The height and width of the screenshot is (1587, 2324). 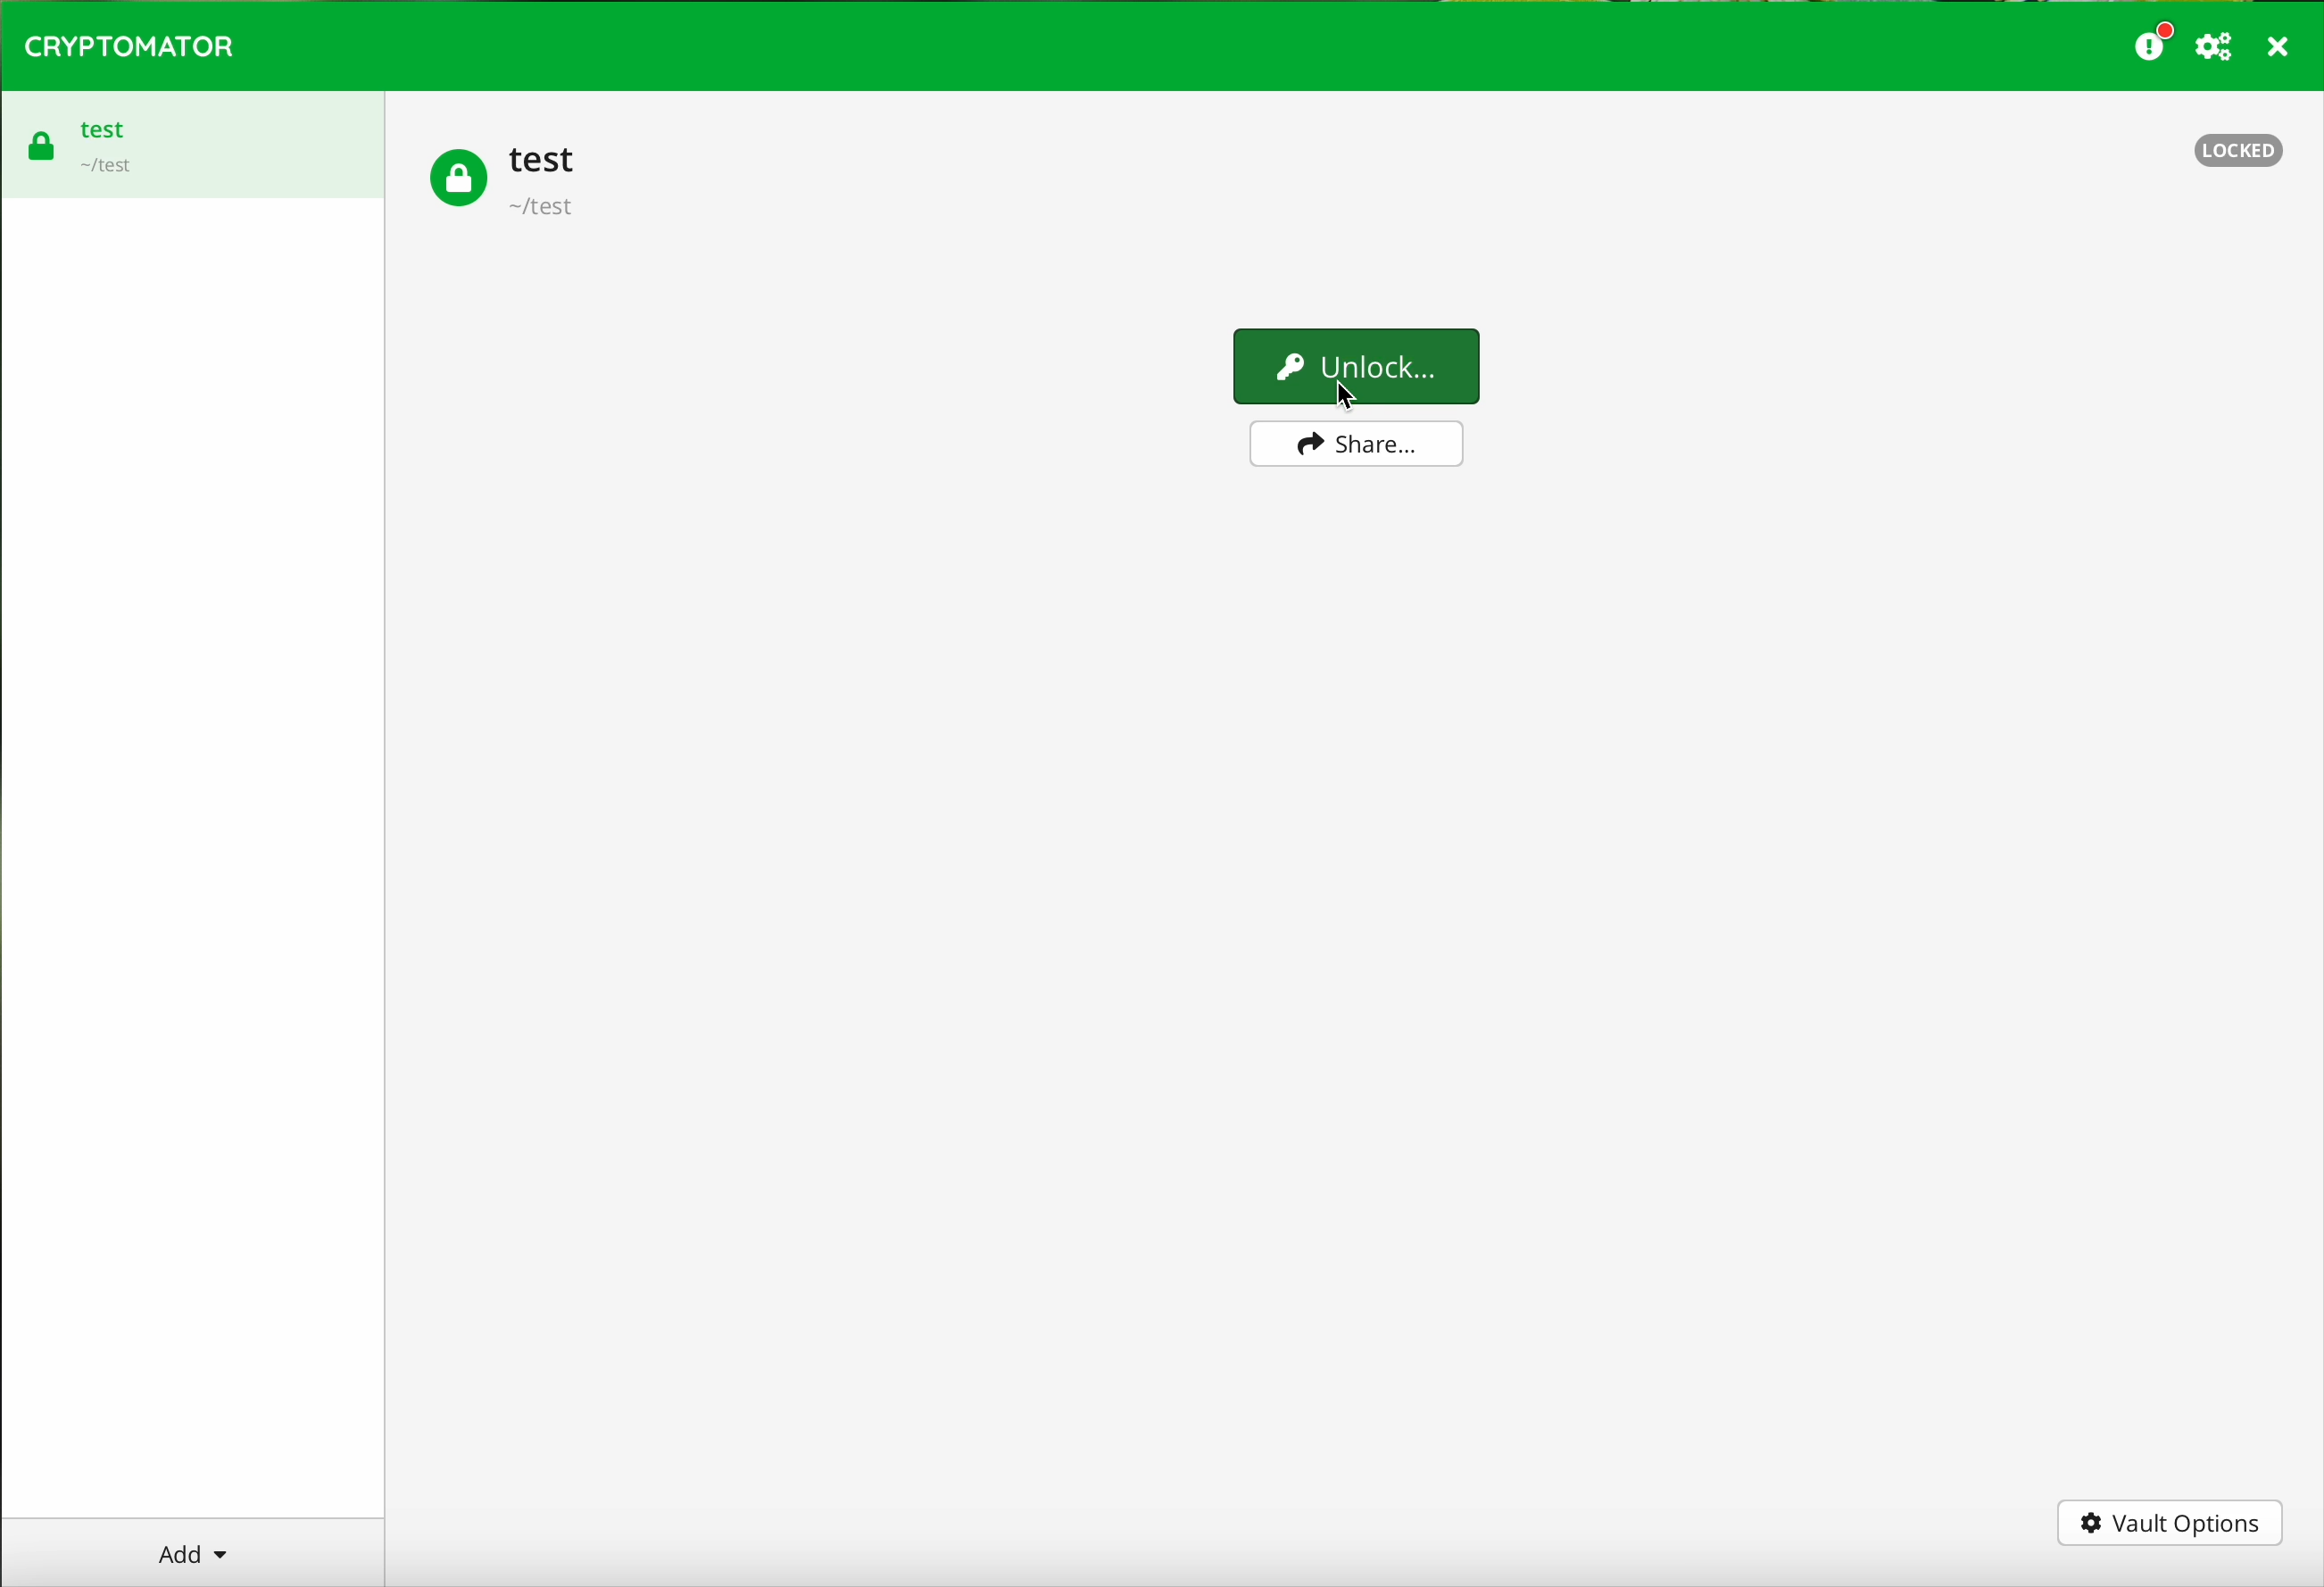 What do you see at coordinates (1356, 448) in the screenshot?
I see `share ` at bounding box center [1356, 448].